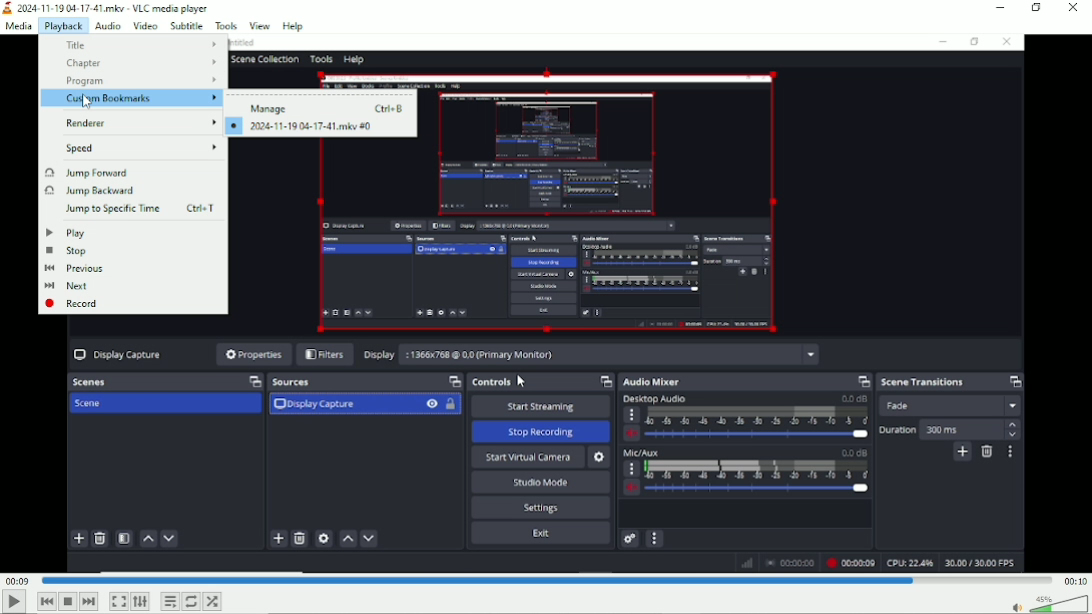 The width and height of the screenshot is (1092, 614). I want to click on 00:10, so click(1074, 581).